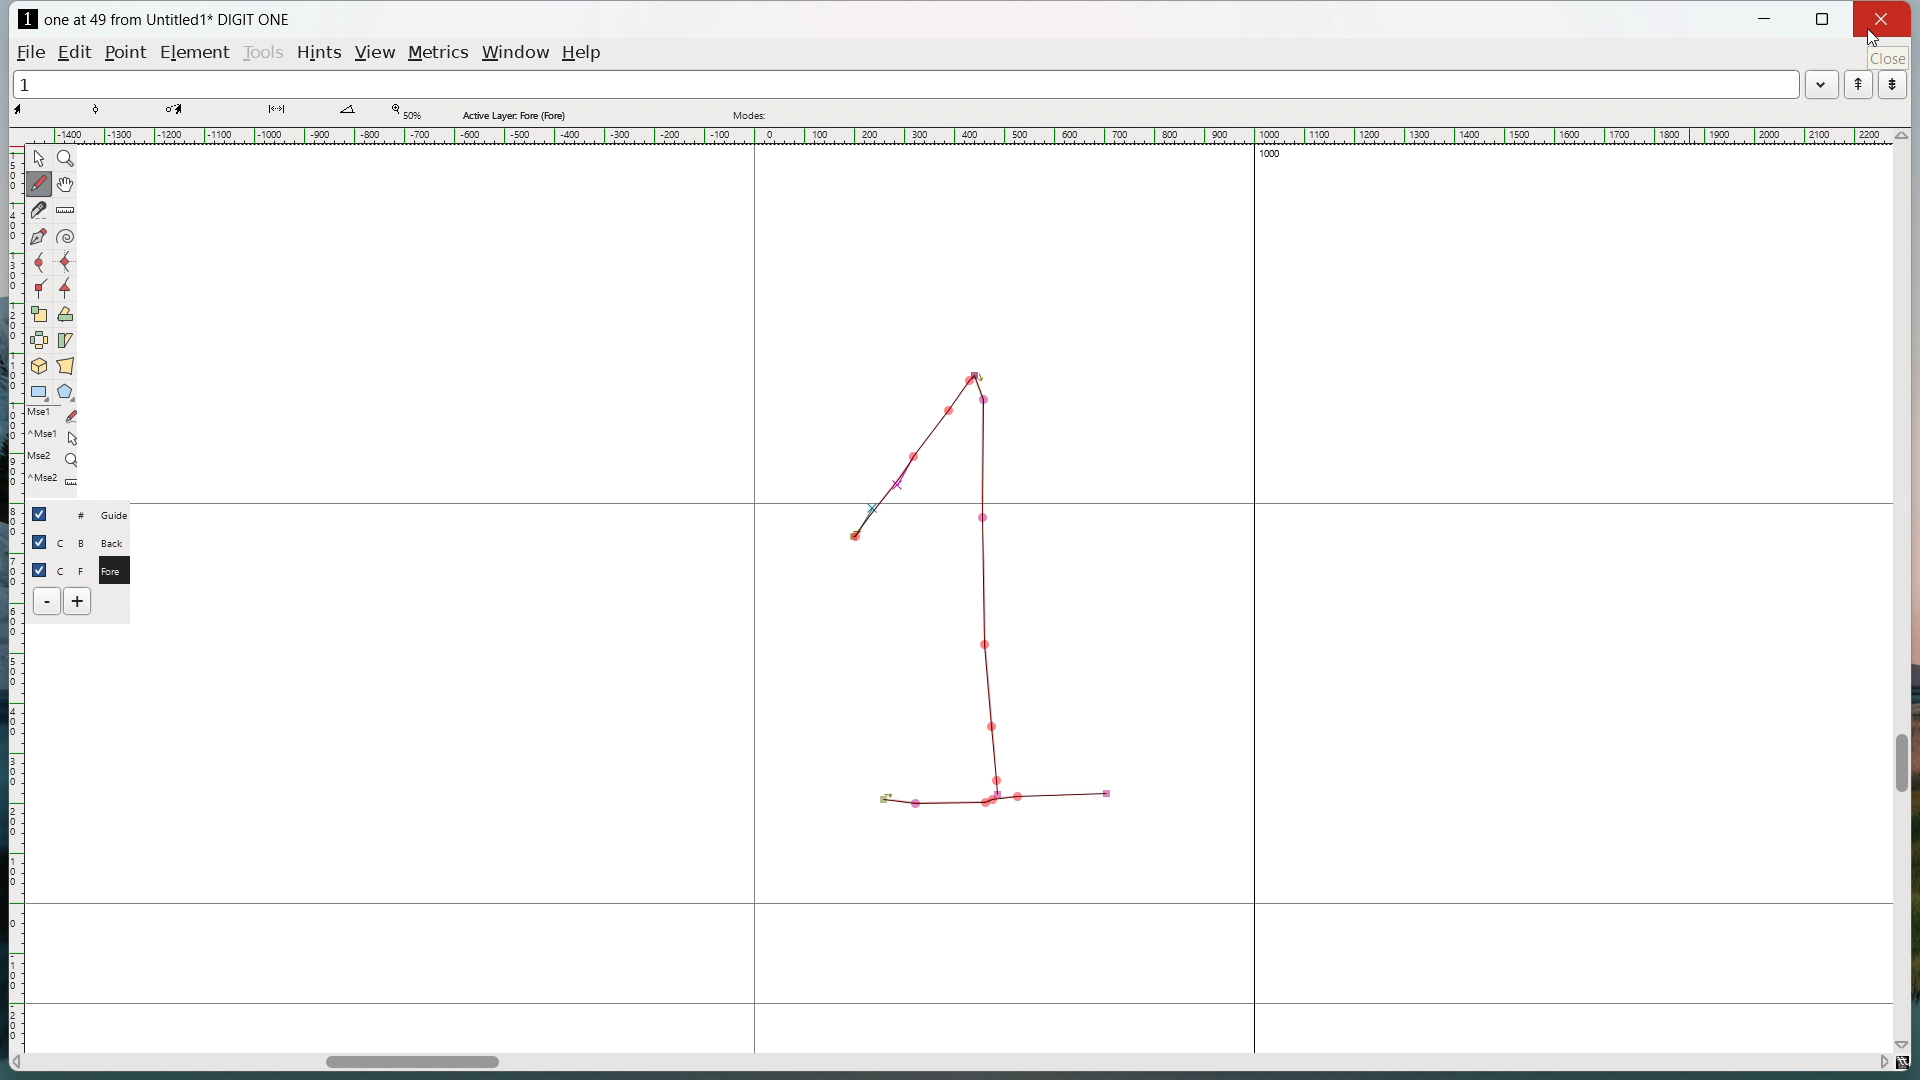 Image resolution: width=1920 pixels, height=1080 pixels. What do you see at coordinates (40, 210) in the screenshot?
I see `cut splines in two` at bounding box center [40, 210].